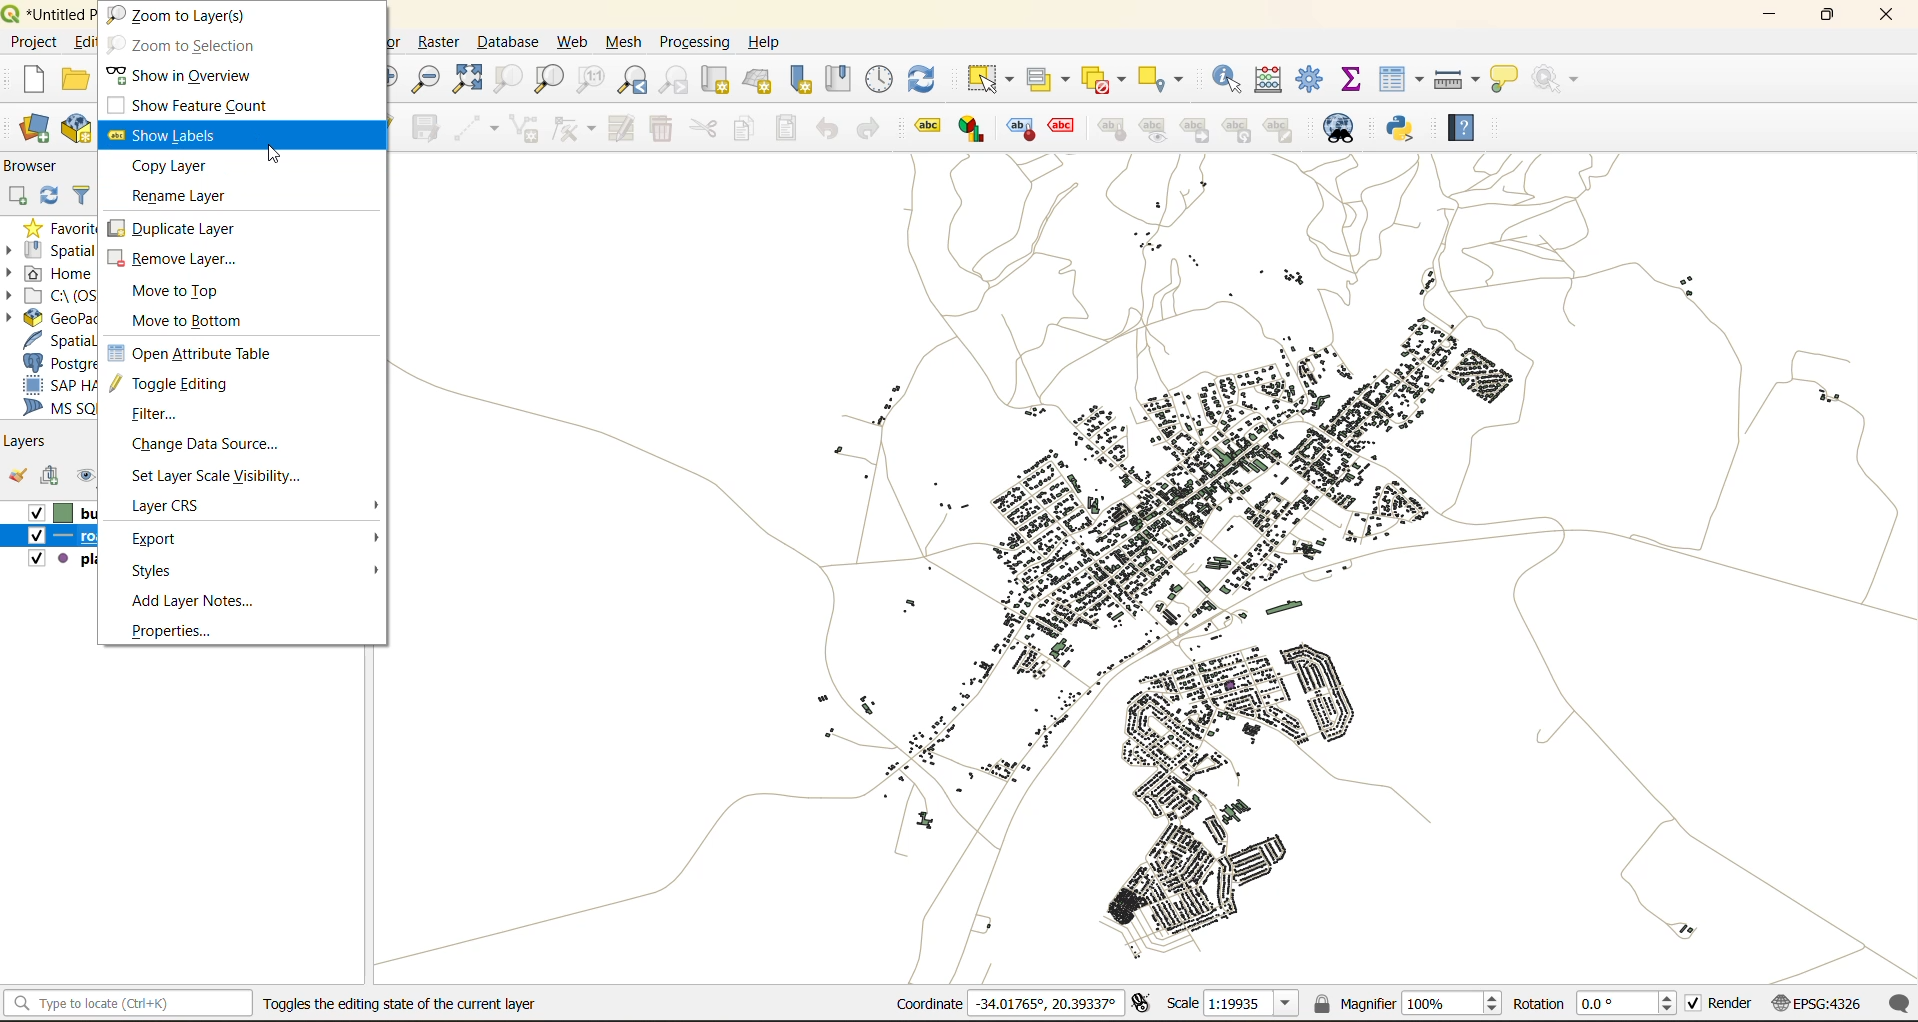 This screenshot has height=1022, width=1918. Describe the element at coordinates (590, 78) in the screenshot. I see `zoom native` at that location.